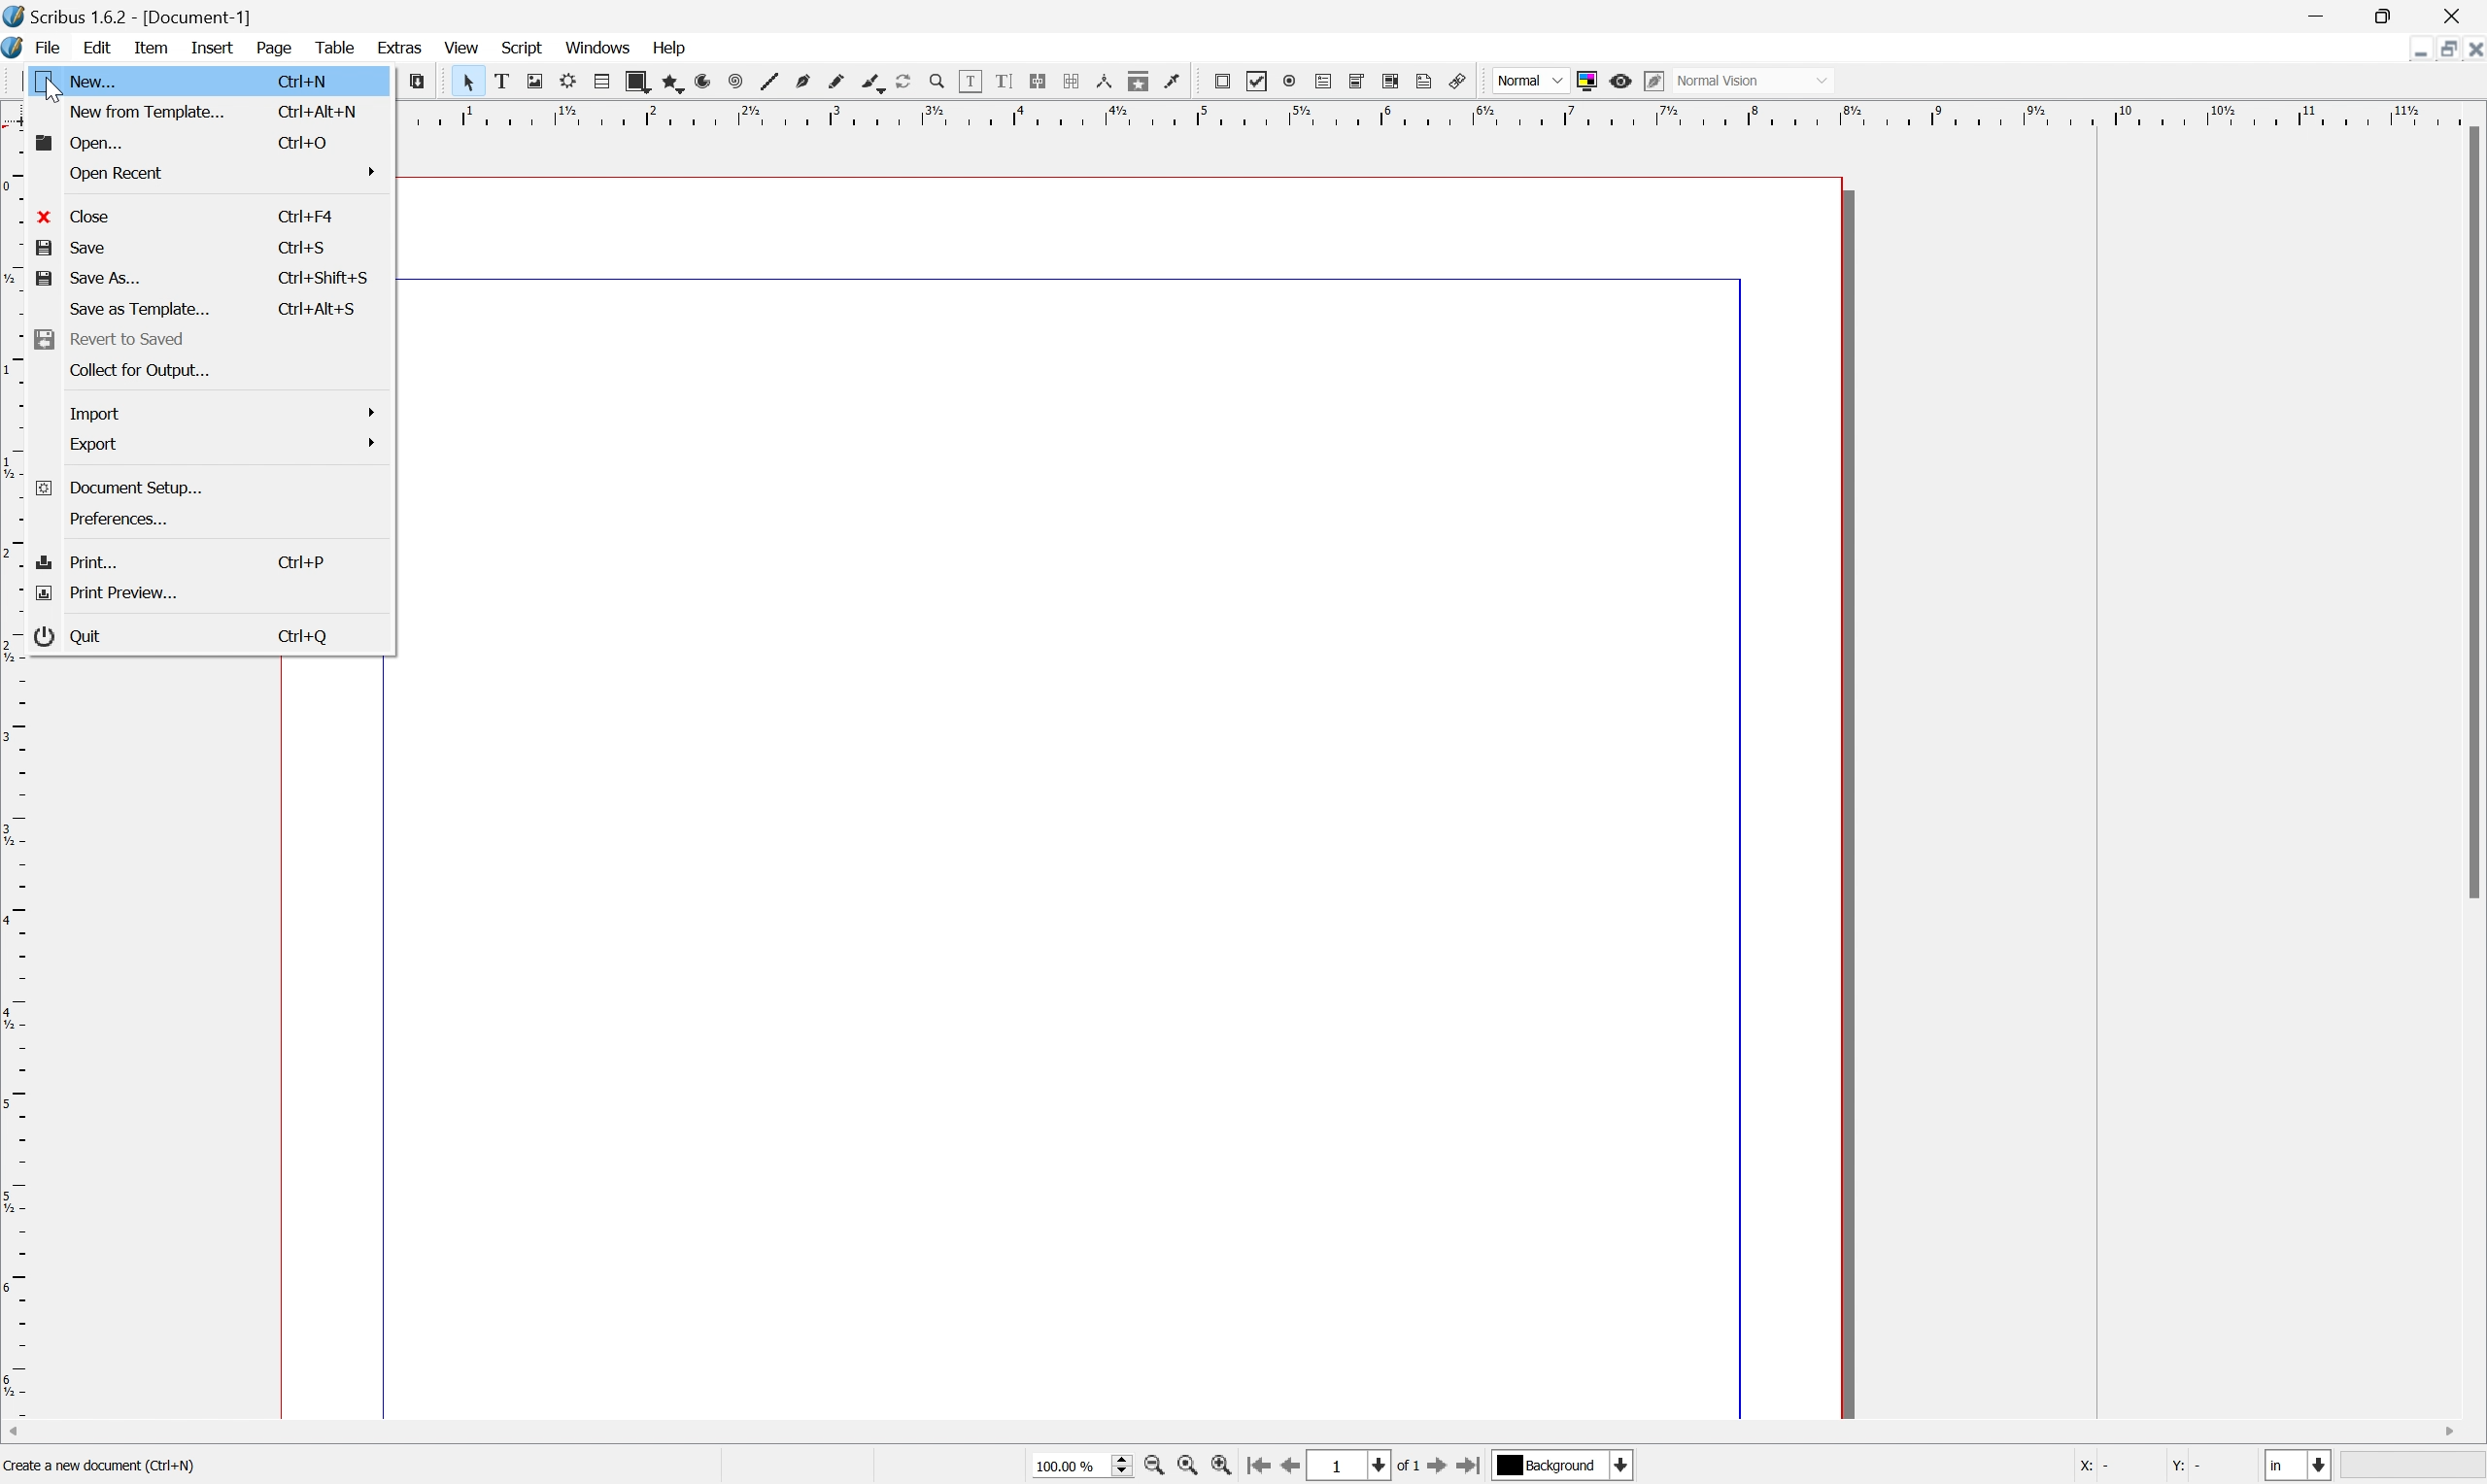  I want to click on Normal vision, so click(1761, 81).